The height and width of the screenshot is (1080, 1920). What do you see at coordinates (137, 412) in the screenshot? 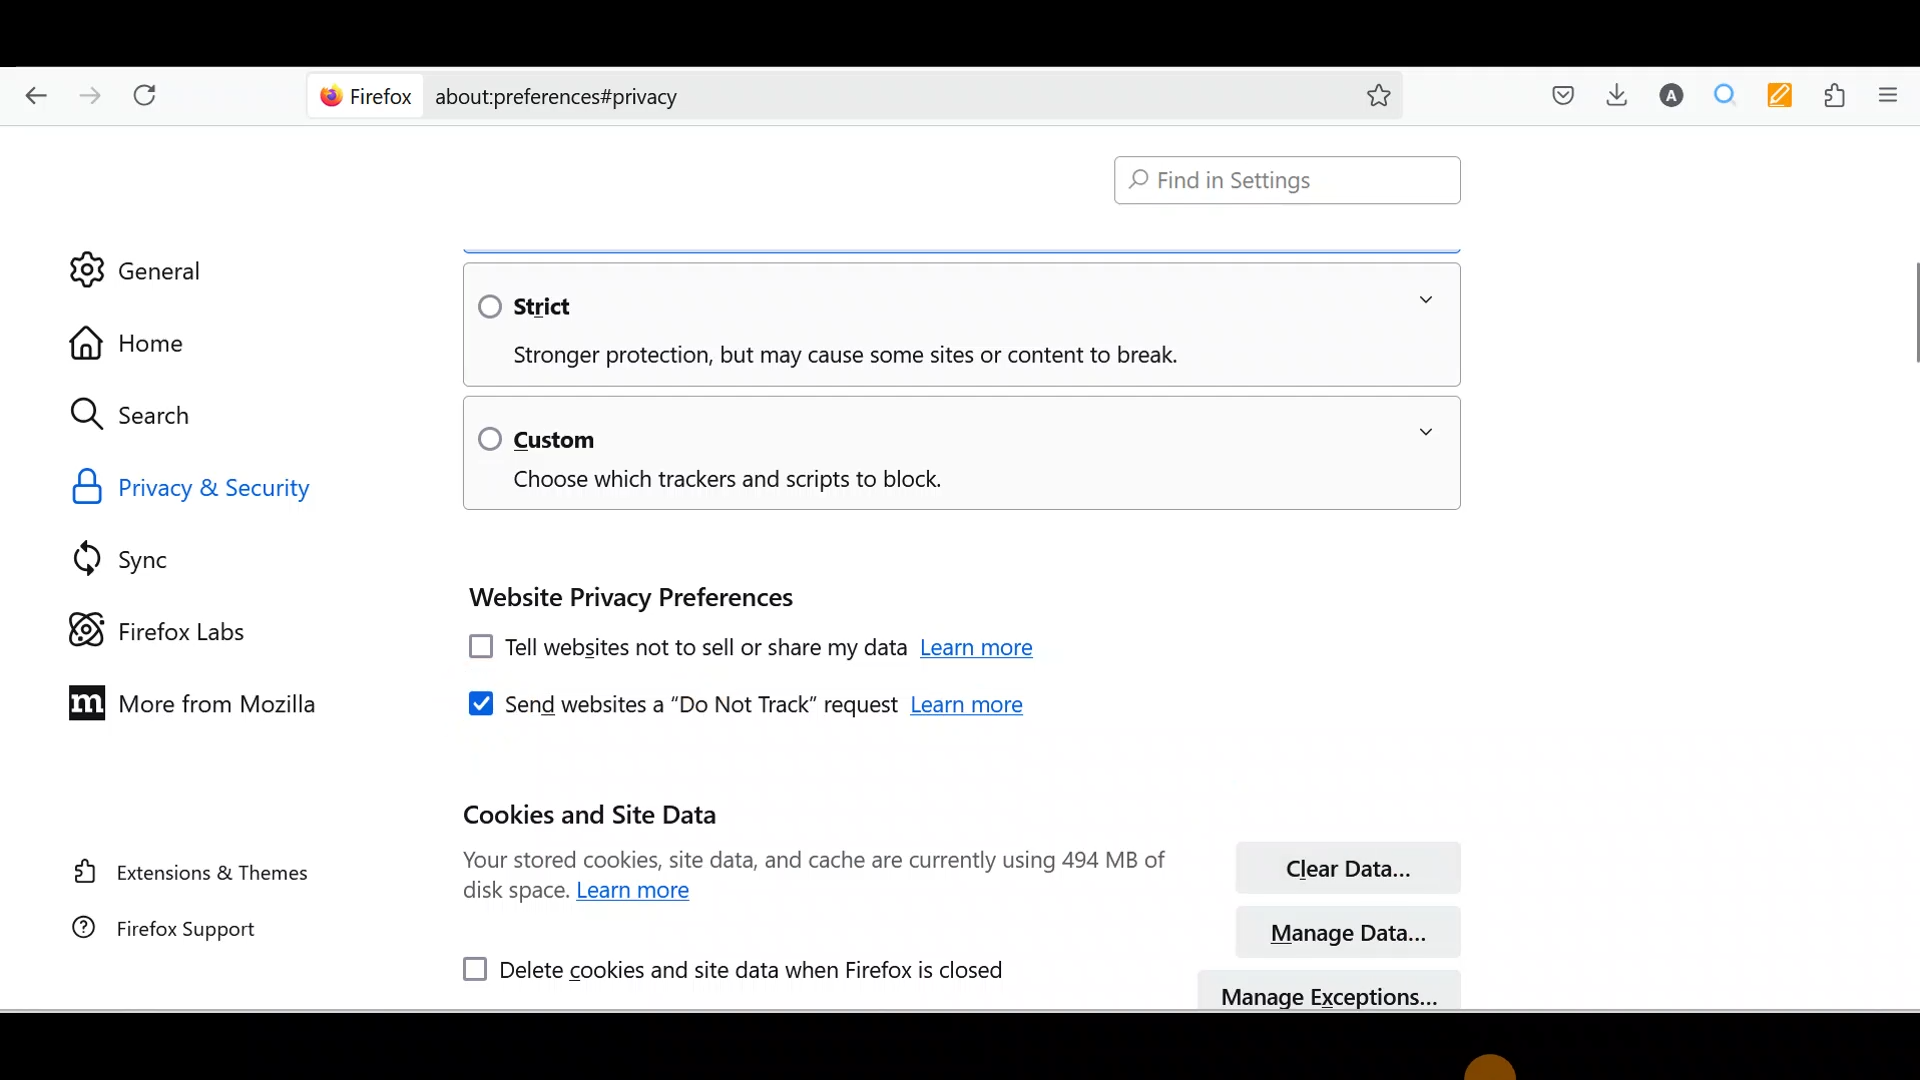
I see `Search` at bounding box center [137, 412].